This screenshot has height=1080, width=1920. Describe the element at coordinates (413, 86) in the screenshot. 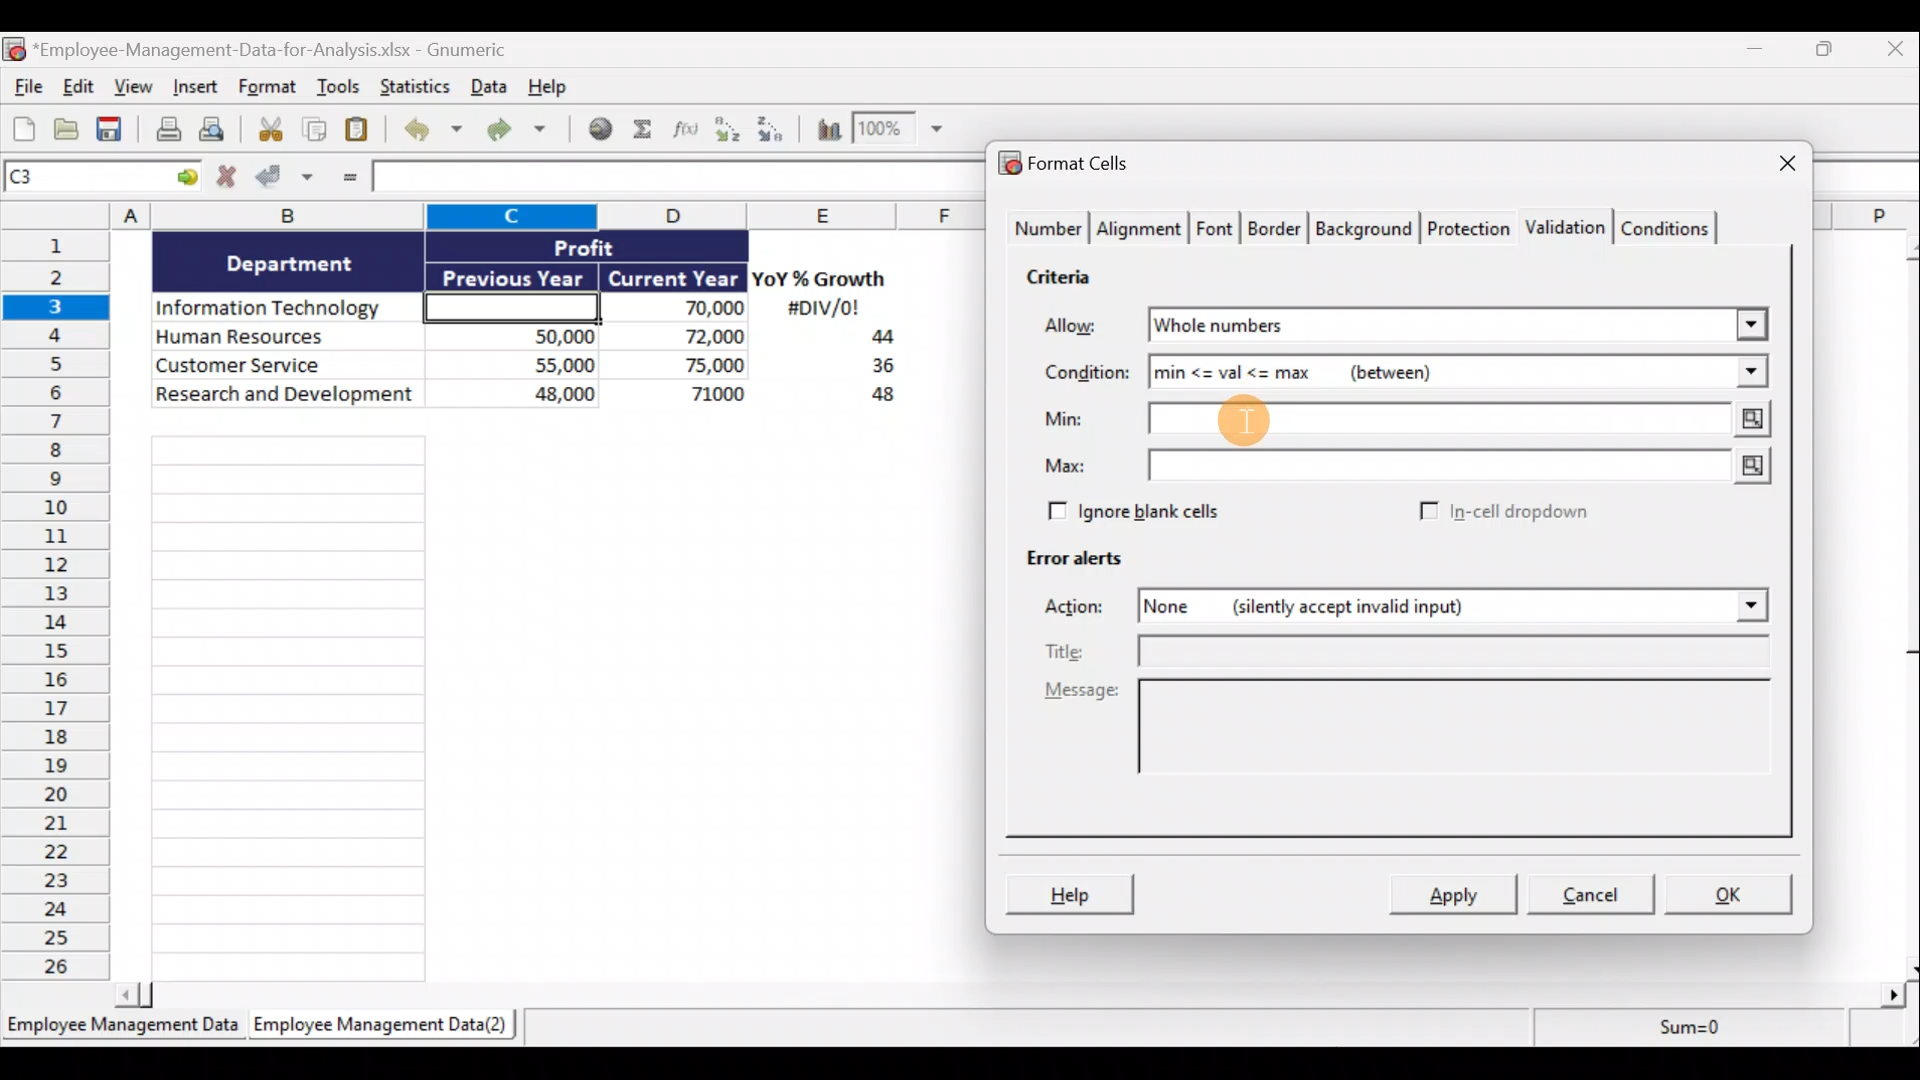

I see `Statistics` at that location.